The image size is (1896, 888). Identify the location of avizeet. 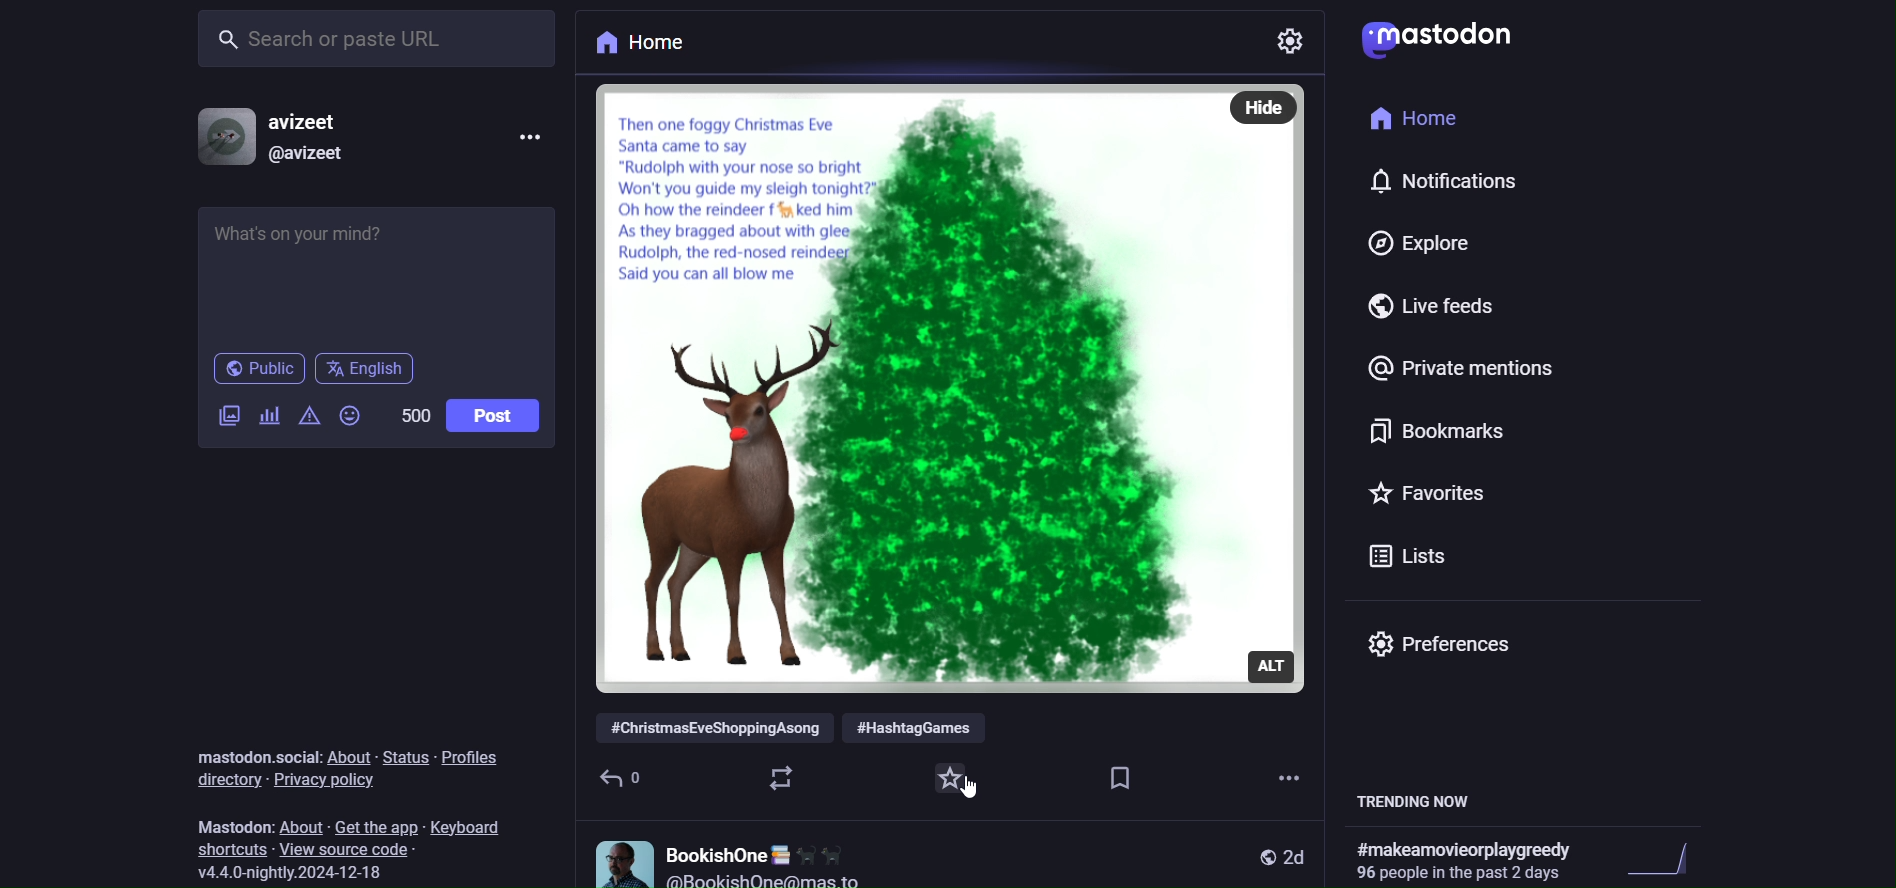
(309, 120).